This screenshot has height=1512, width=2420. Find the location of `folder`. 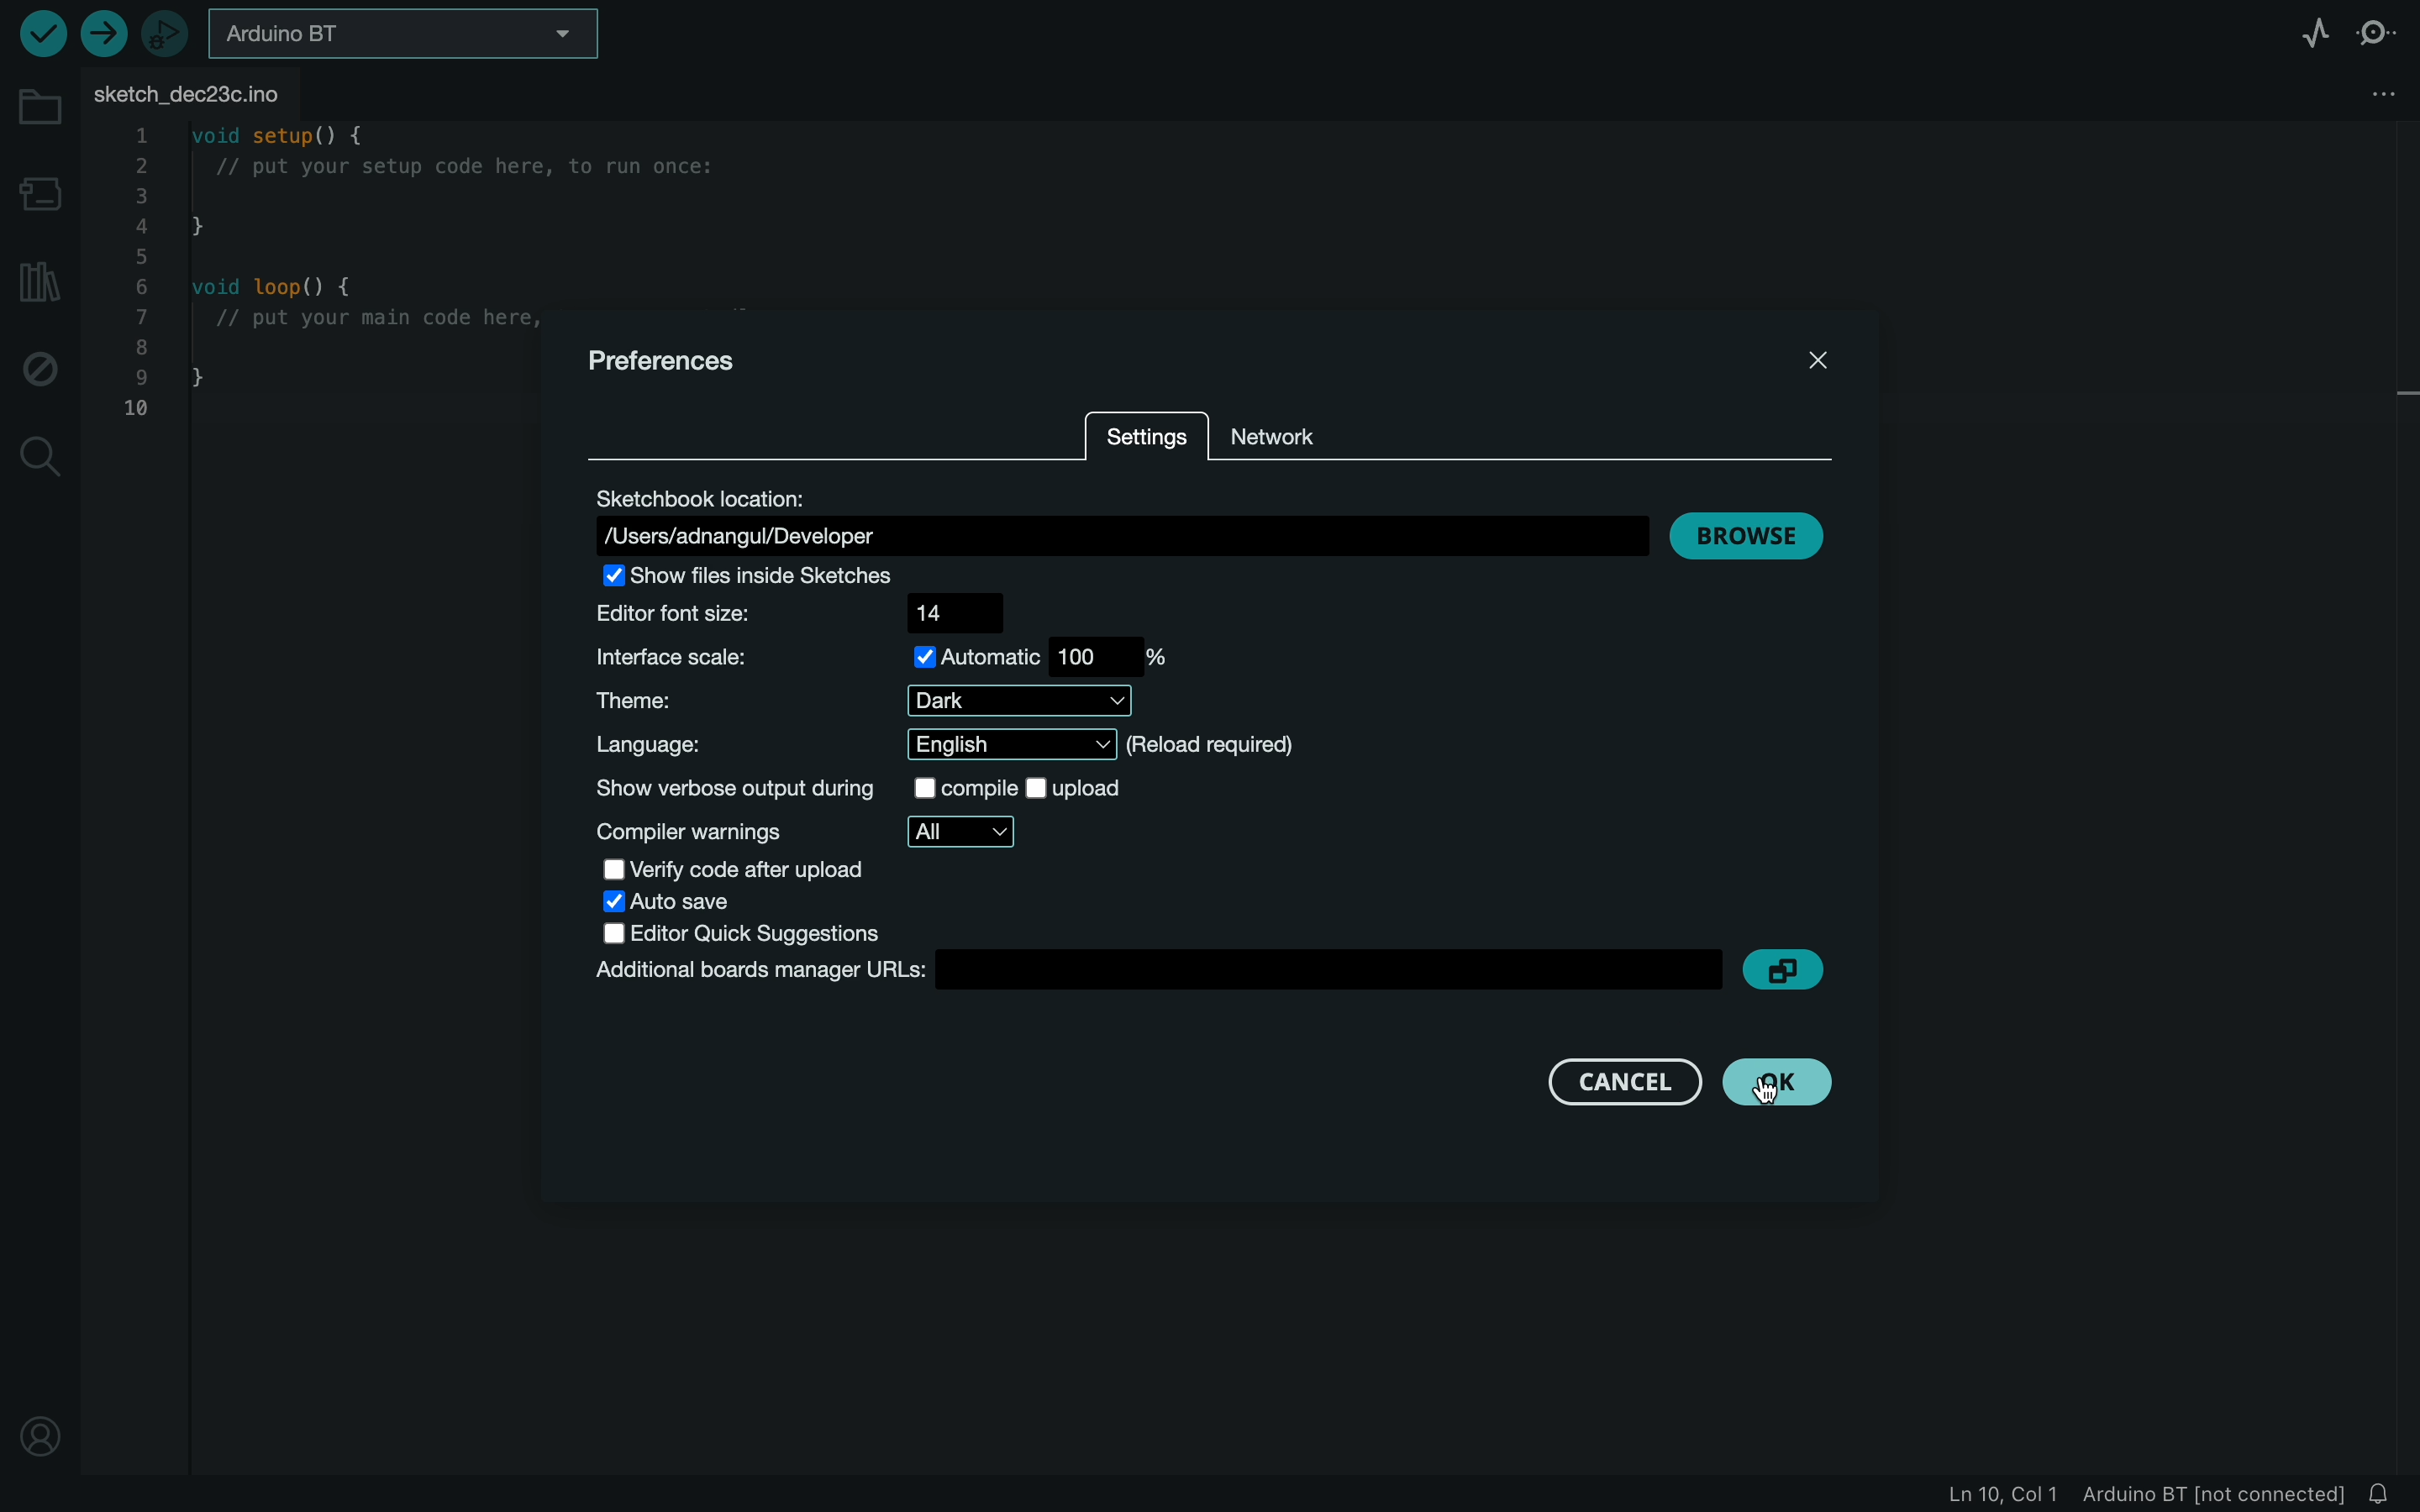

folder is located at coordinates (35, 97).